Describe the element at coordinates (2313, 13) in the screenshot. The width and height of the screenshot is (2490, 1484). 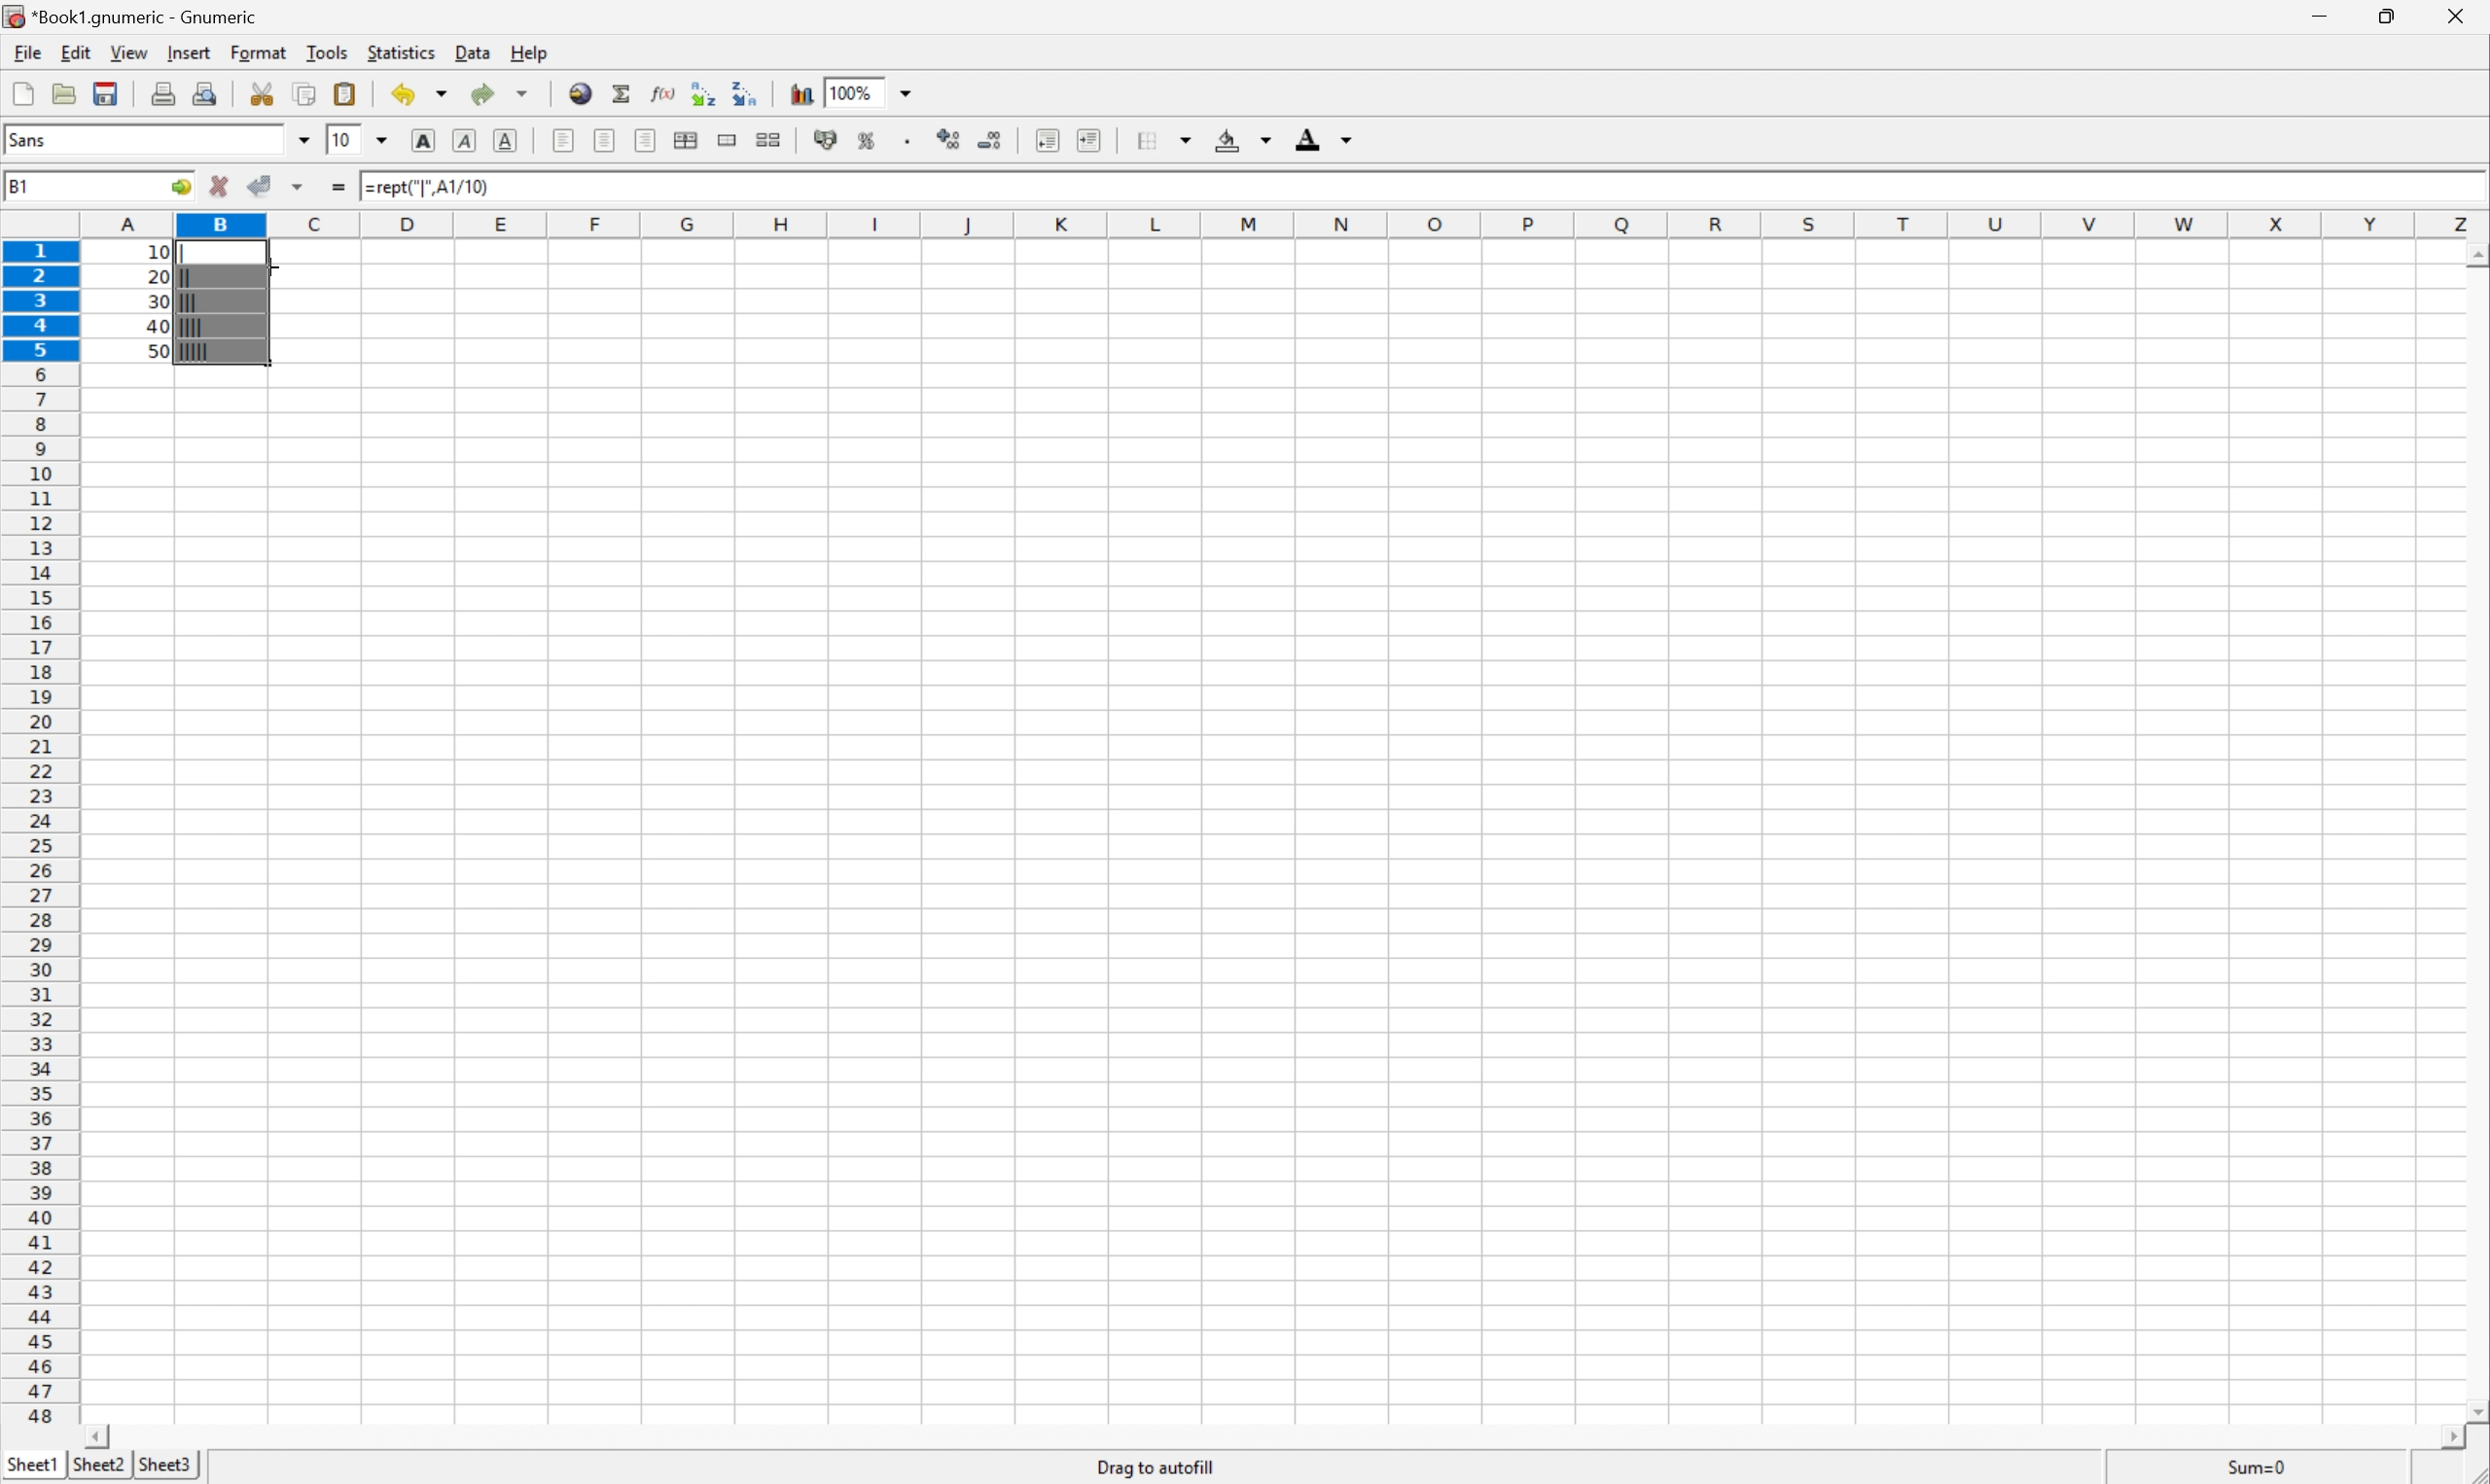
I see `Minimize` at that location.